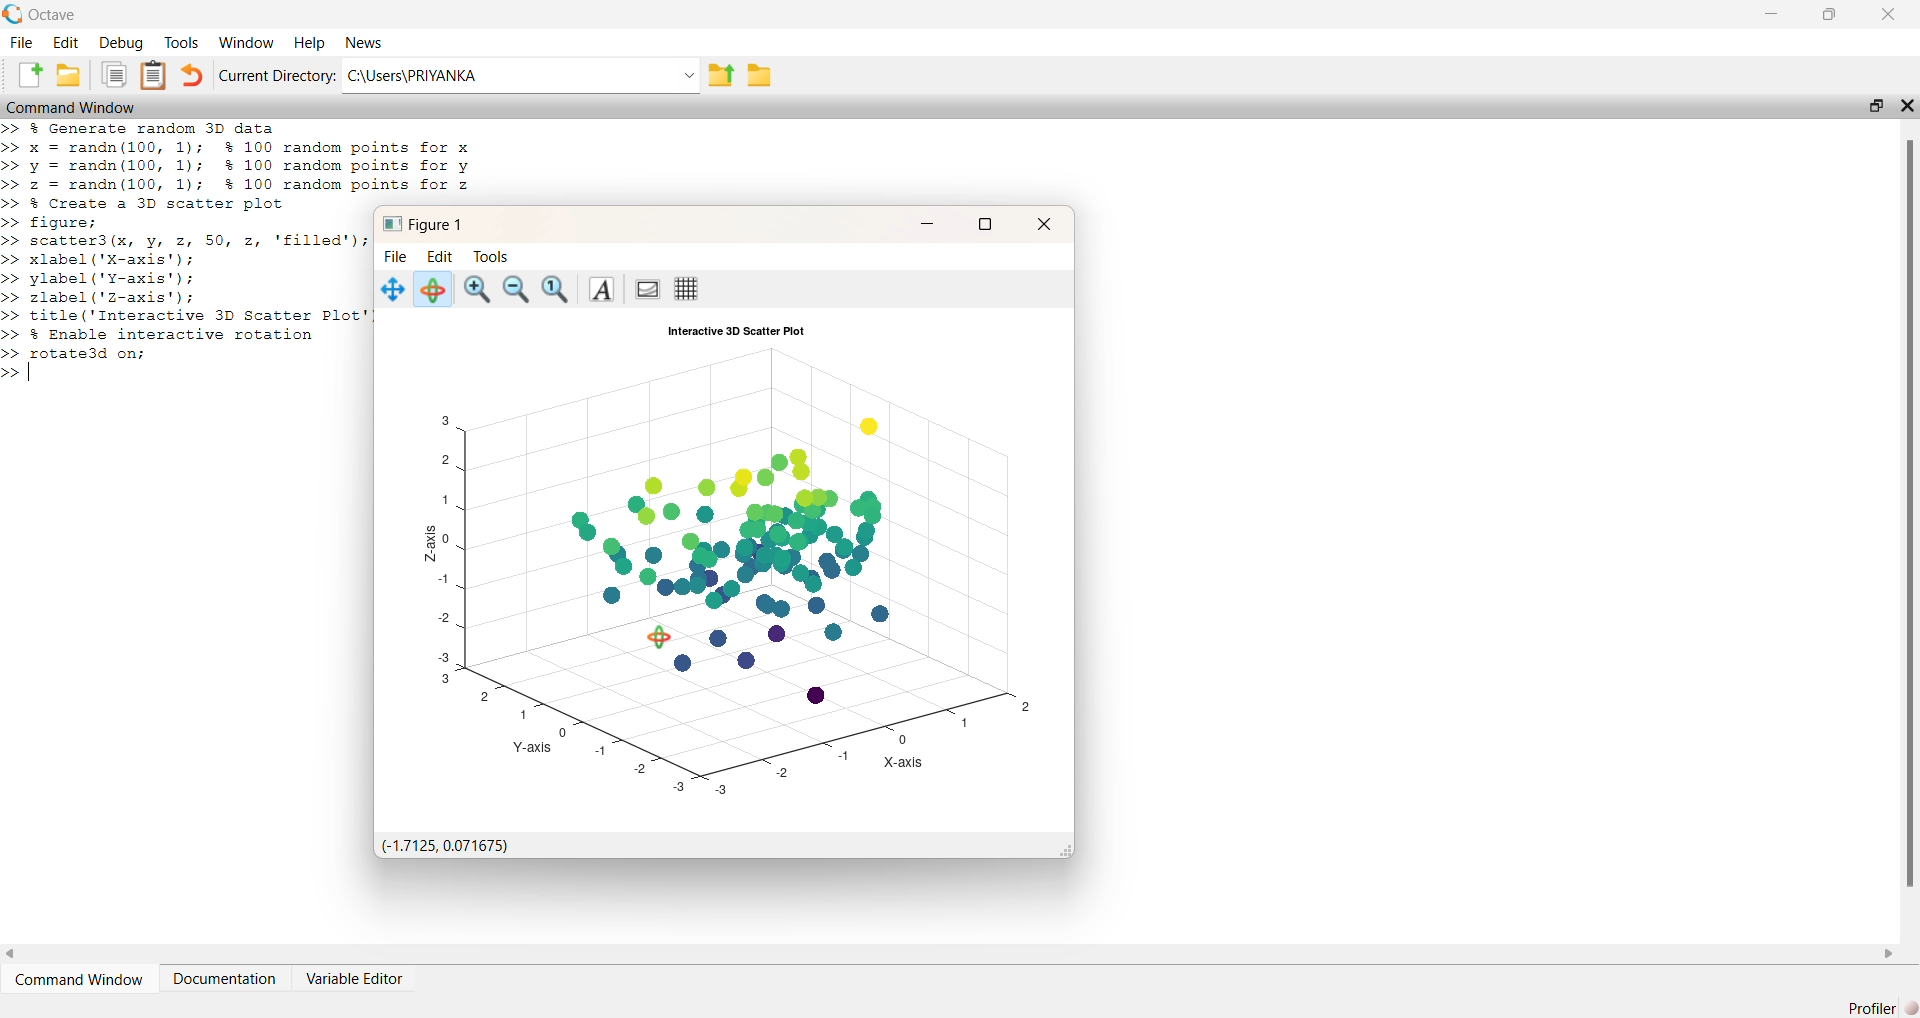 This screenshot has height=1018, width=1920. What do you see at coordinates (13, 14) in the screenshot?
I see `logo` at bounding box center [13, 14].